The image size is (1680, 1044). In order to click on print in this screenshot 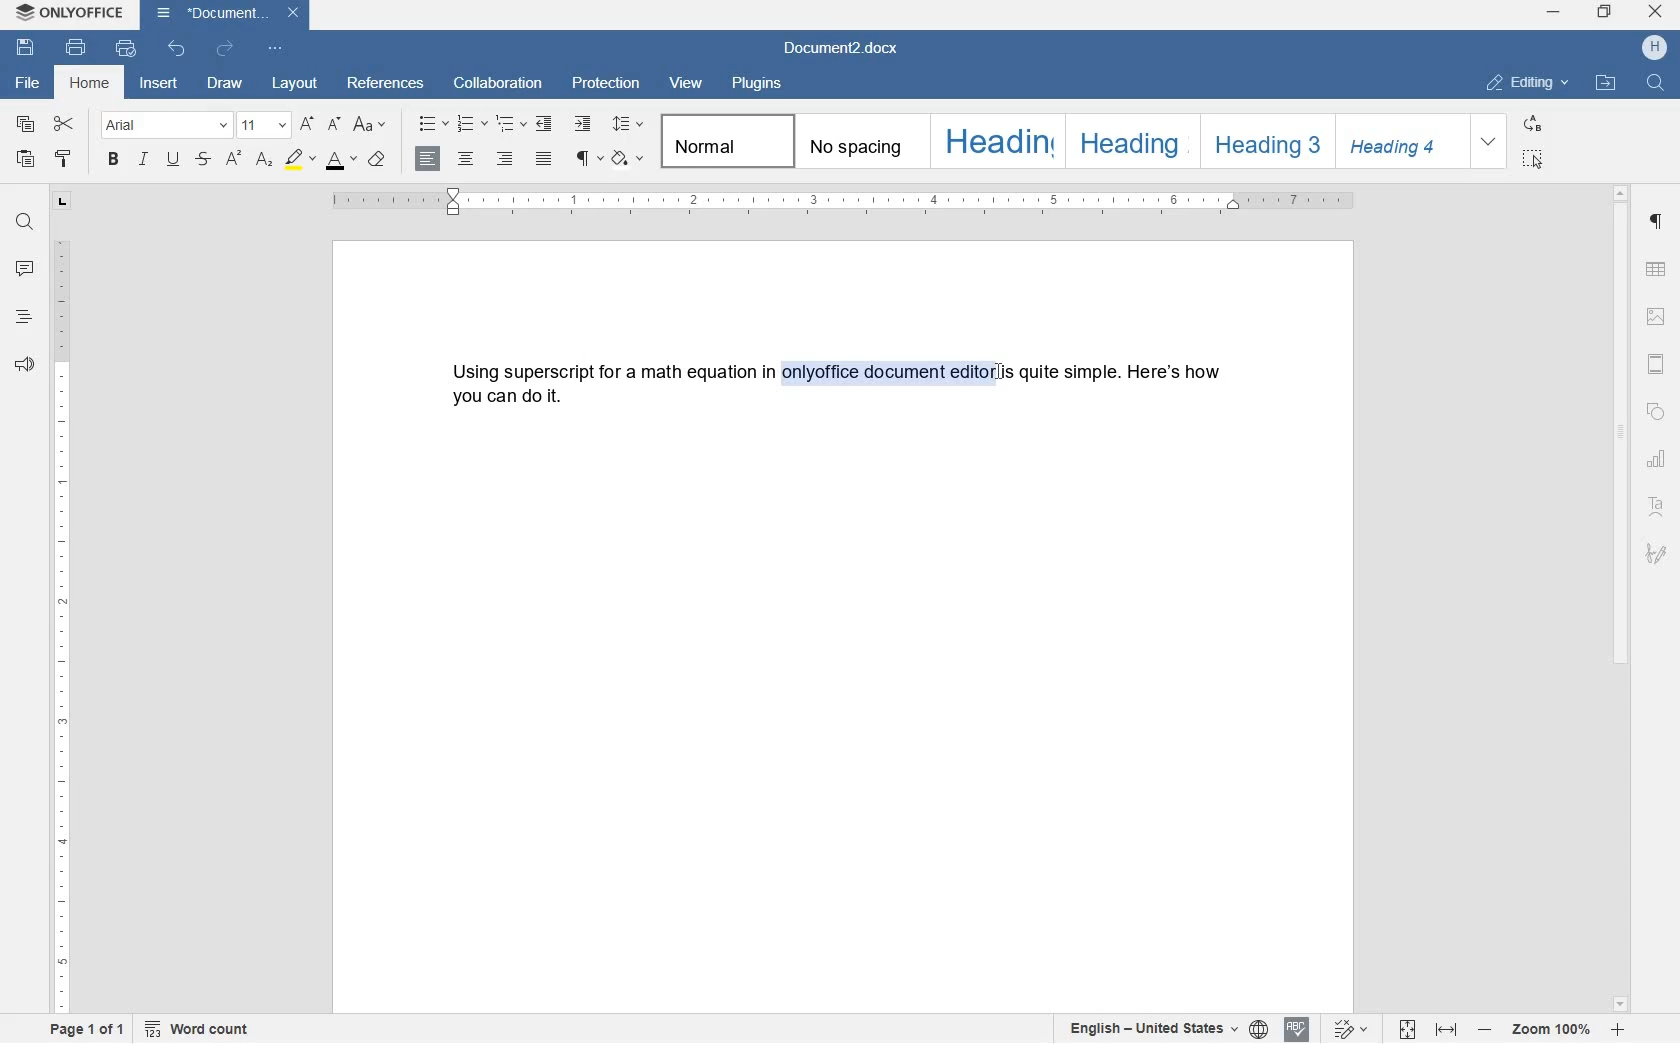, I will do `click(76, 48)`.